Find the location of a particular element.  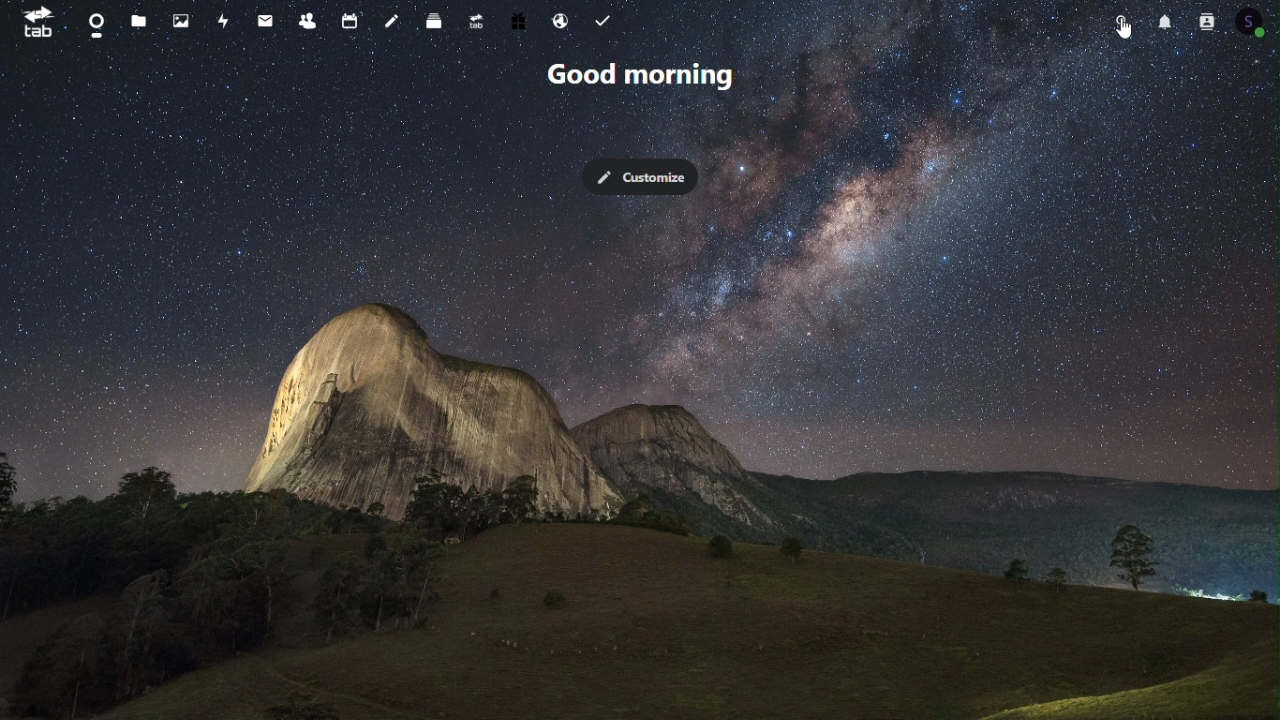

Notes is located at coordinates (392, 19).